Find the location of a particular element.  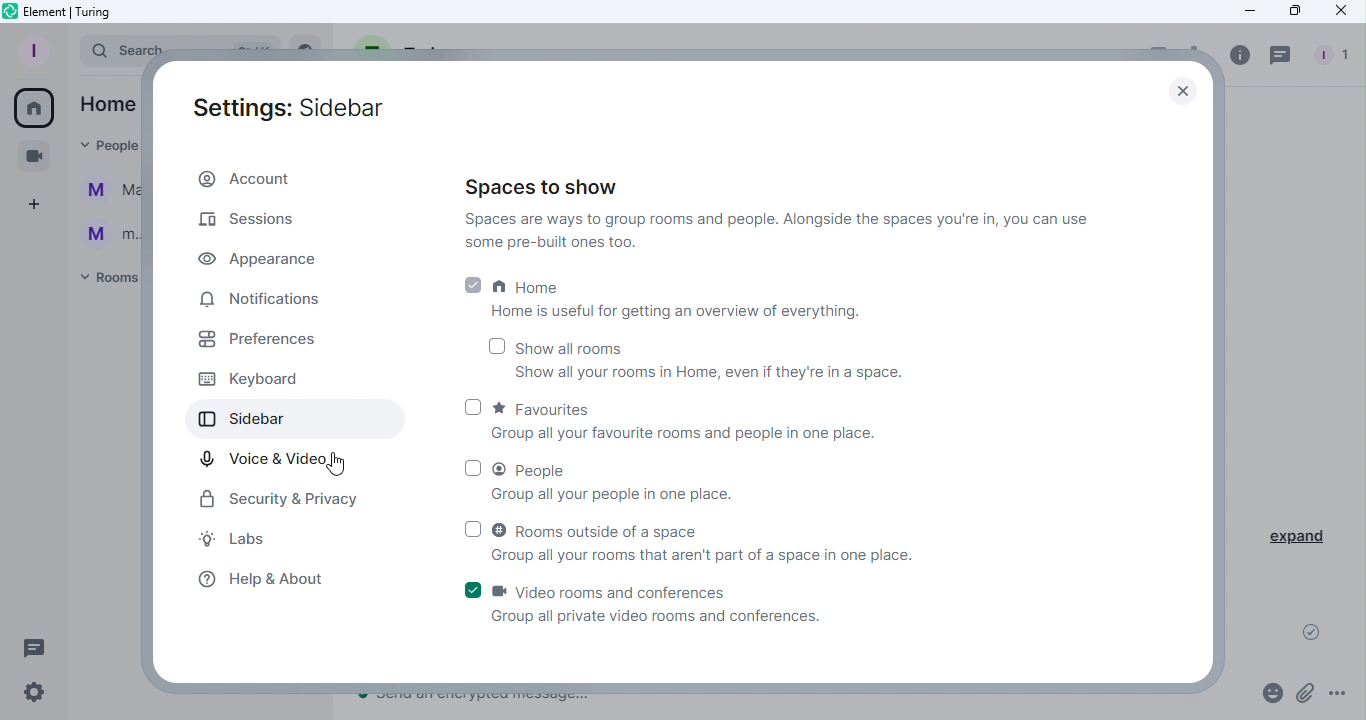

Notifications is located at coordinates (263, 301).